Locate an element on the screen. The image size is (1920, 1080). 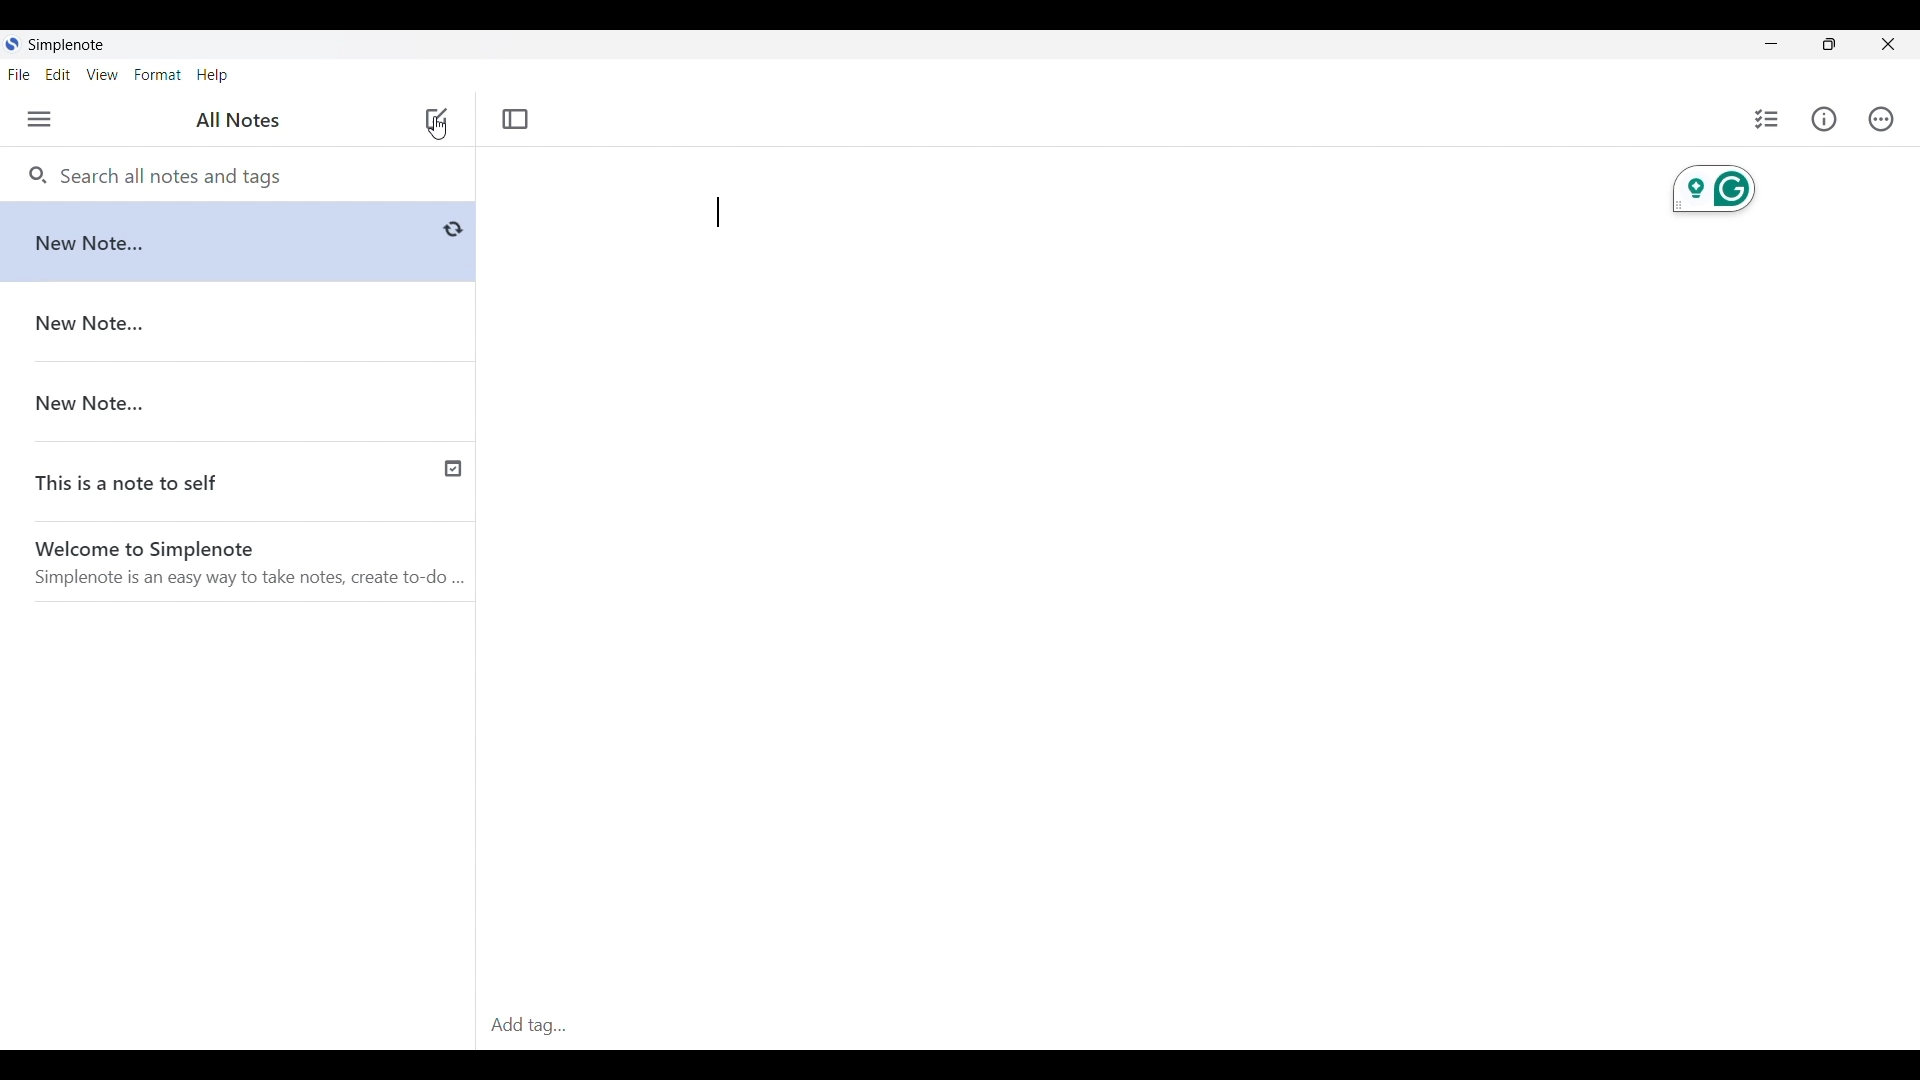
Cursor position unchanged is located at coordinates (437, 128).